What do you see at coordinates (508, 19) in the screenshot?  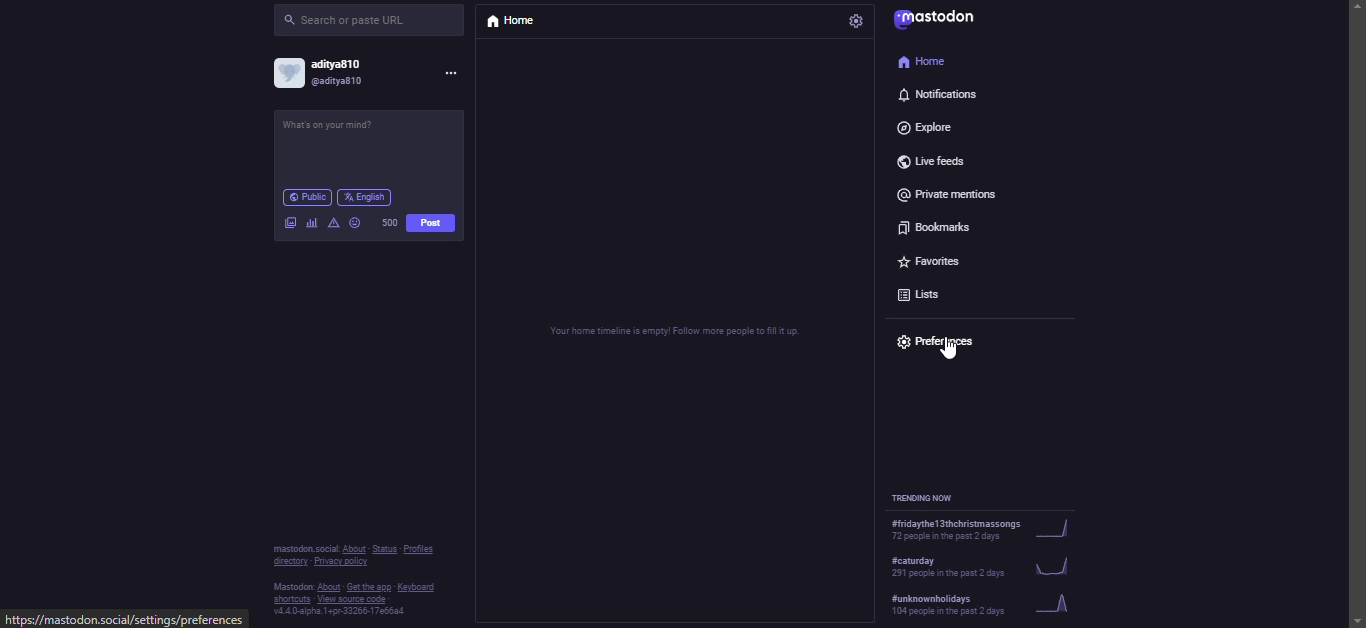 I see `home` at bounding box center [508, 19].